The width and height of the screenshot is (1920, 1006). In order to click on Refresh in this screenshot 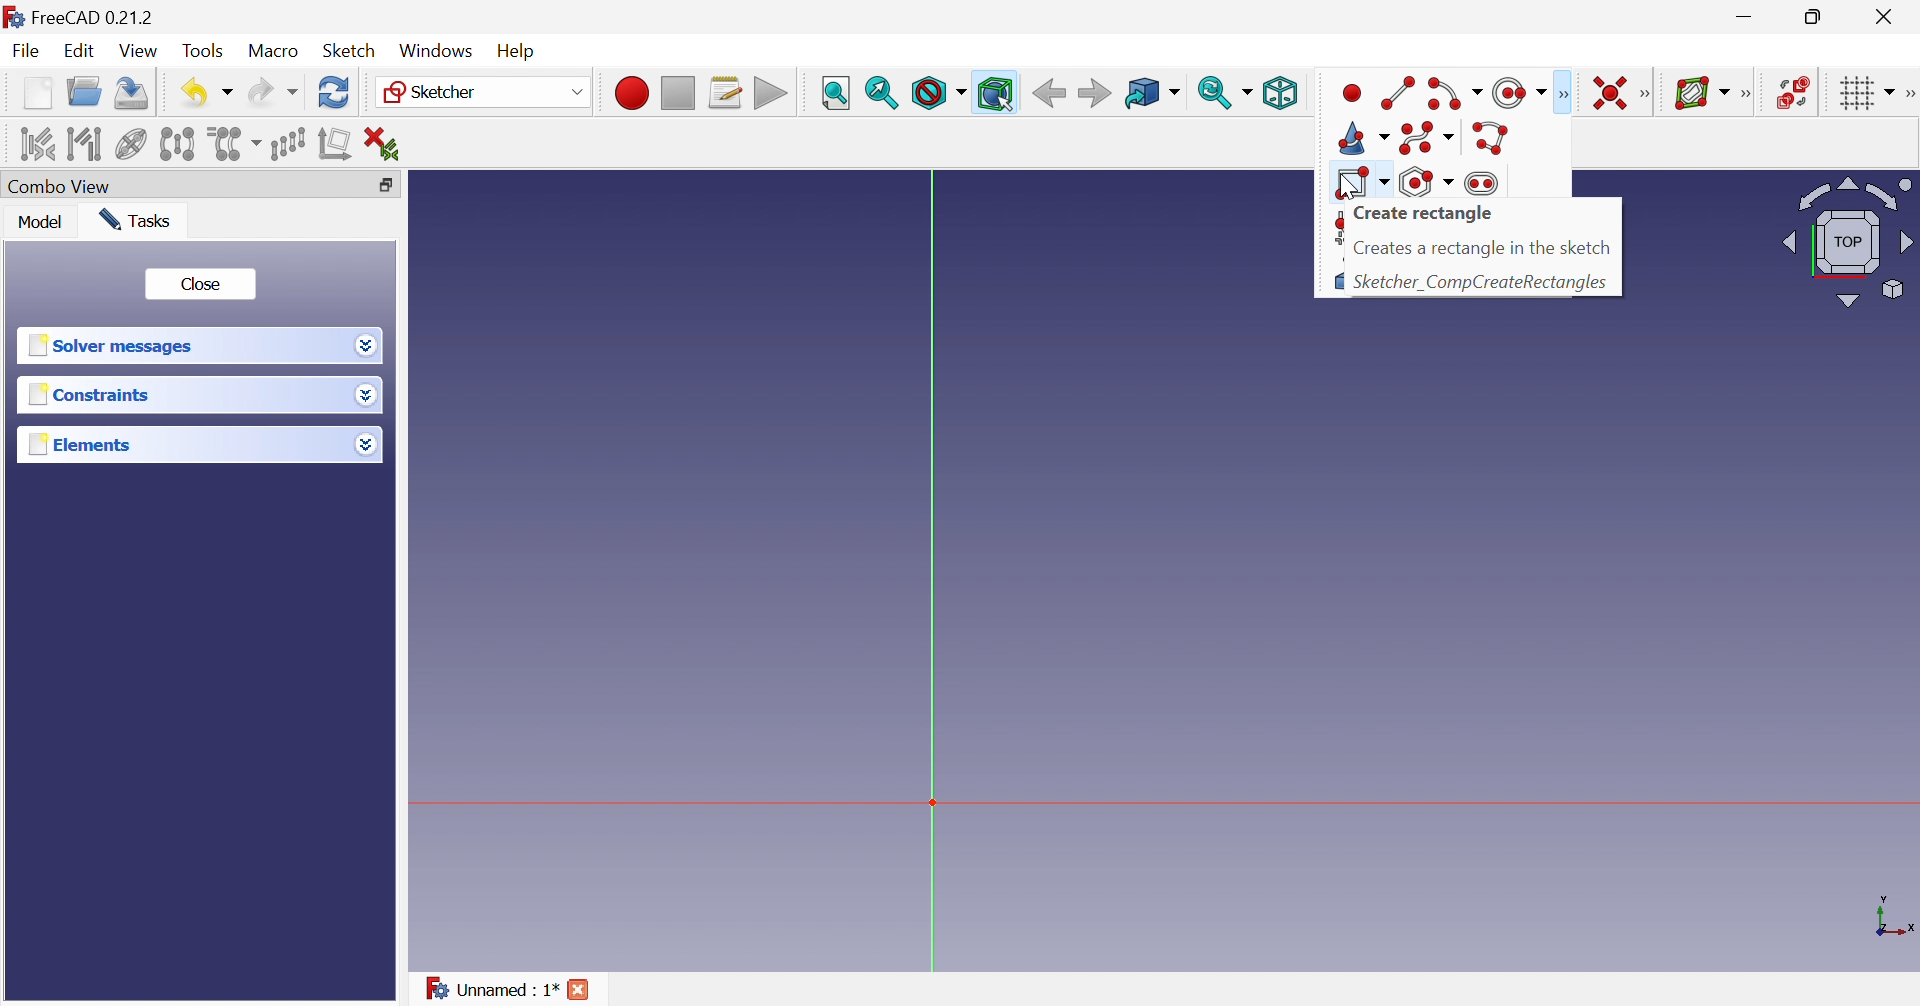, I will do `click(335, 93)`.